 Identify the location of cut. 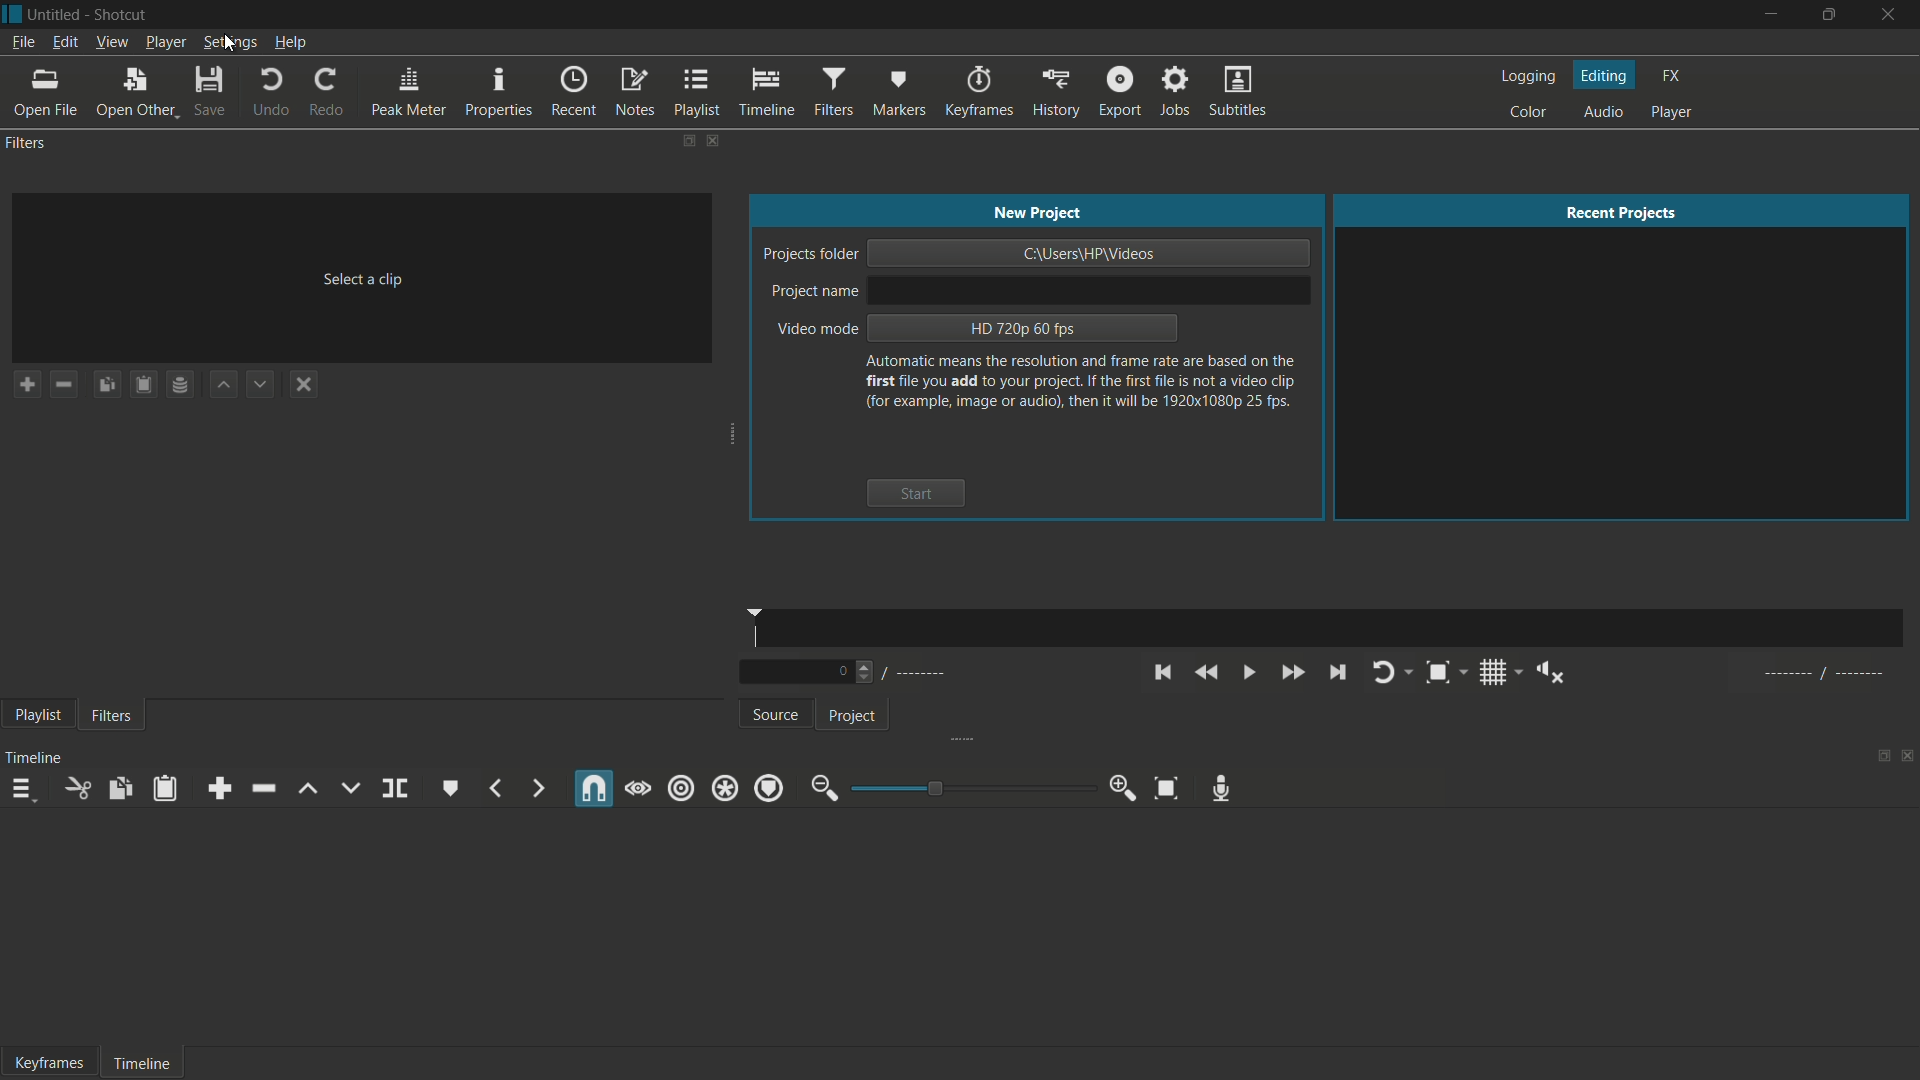
(76, 791).